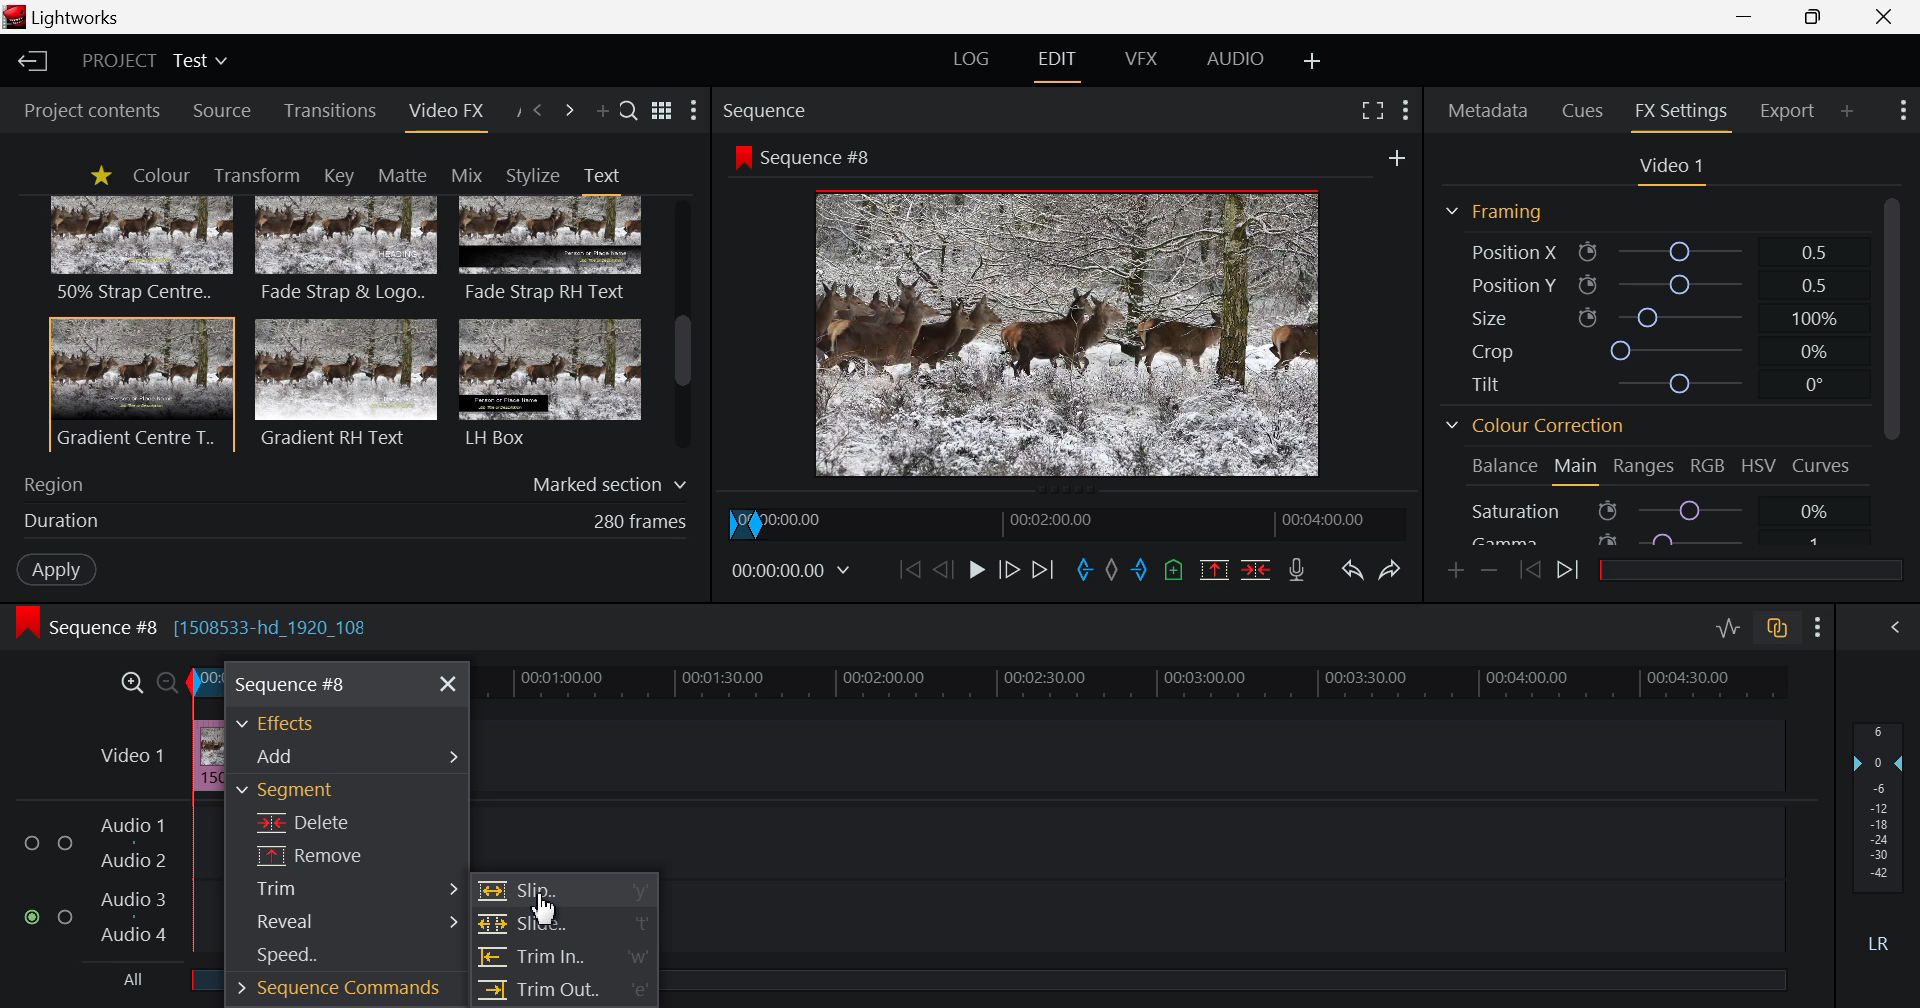 This screenshot has width=1920, height=1008. I want to click on Colour, so click(160, 176).